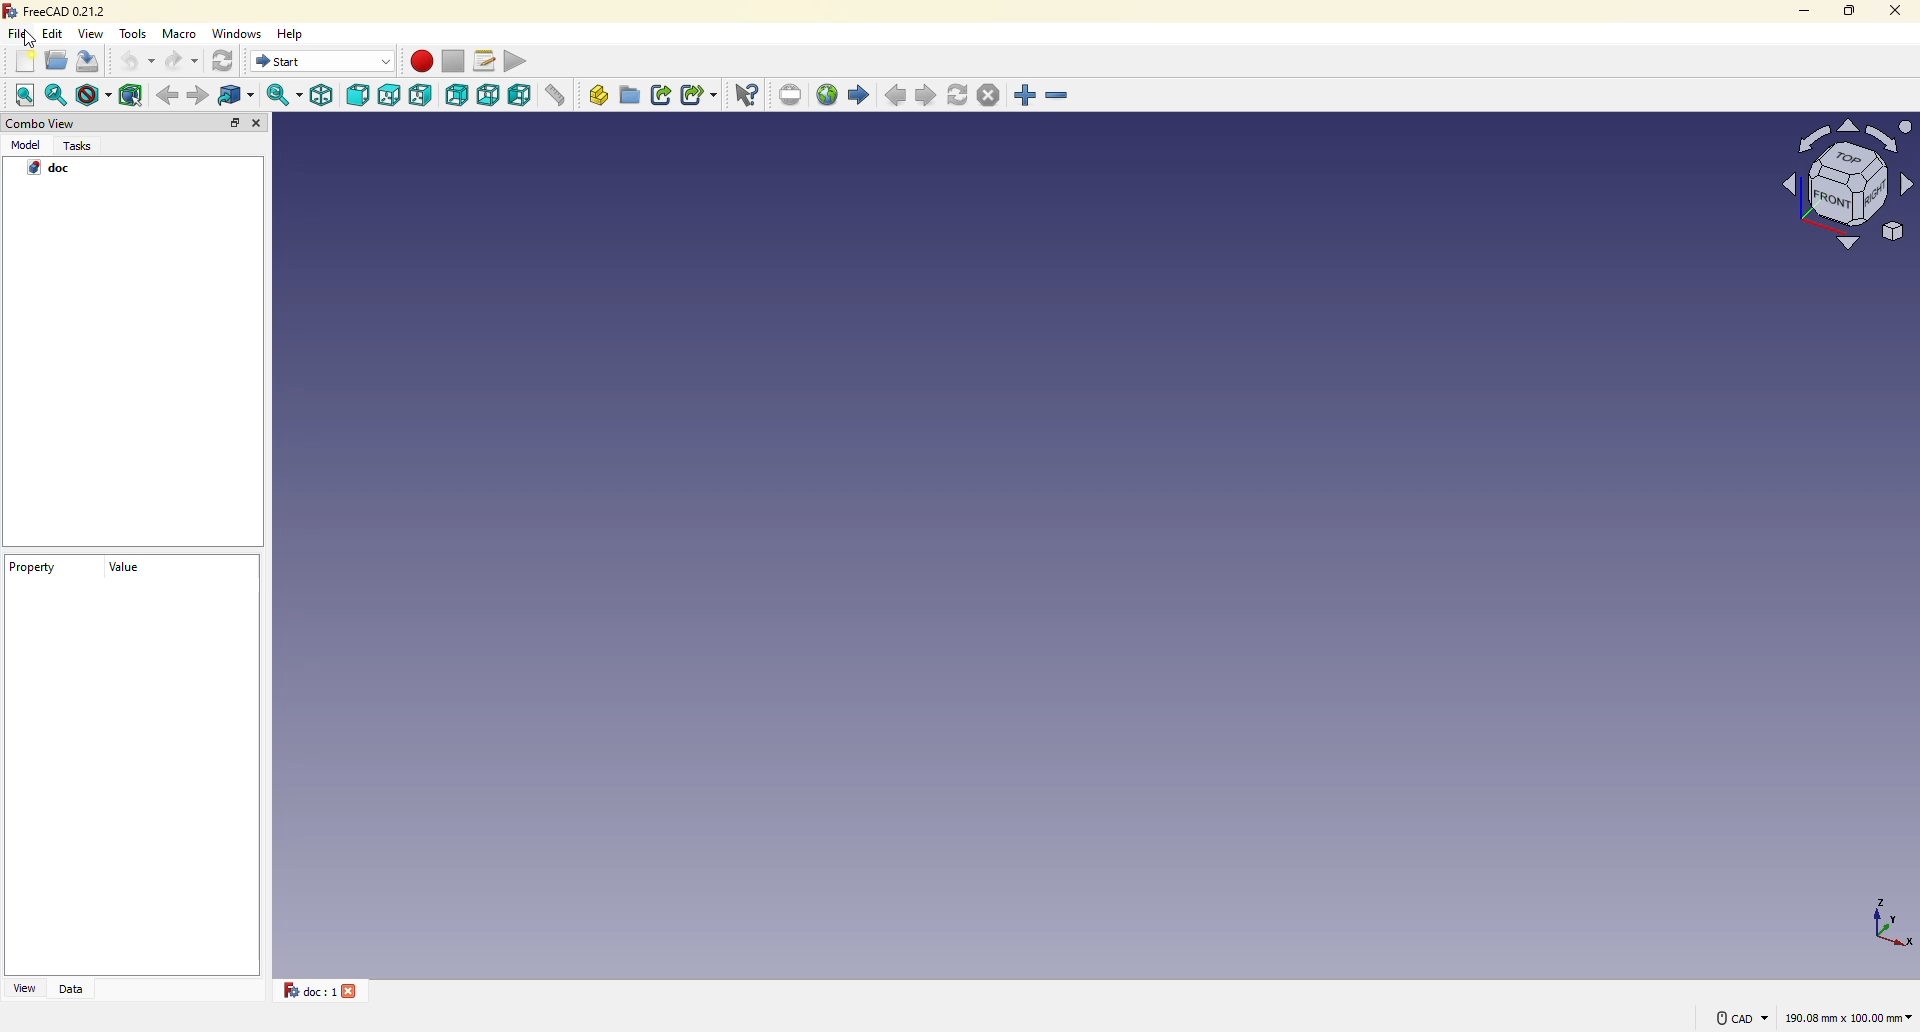  Describe the element at coordinates (23, 988) in the screenshot. I see `view` at that location.